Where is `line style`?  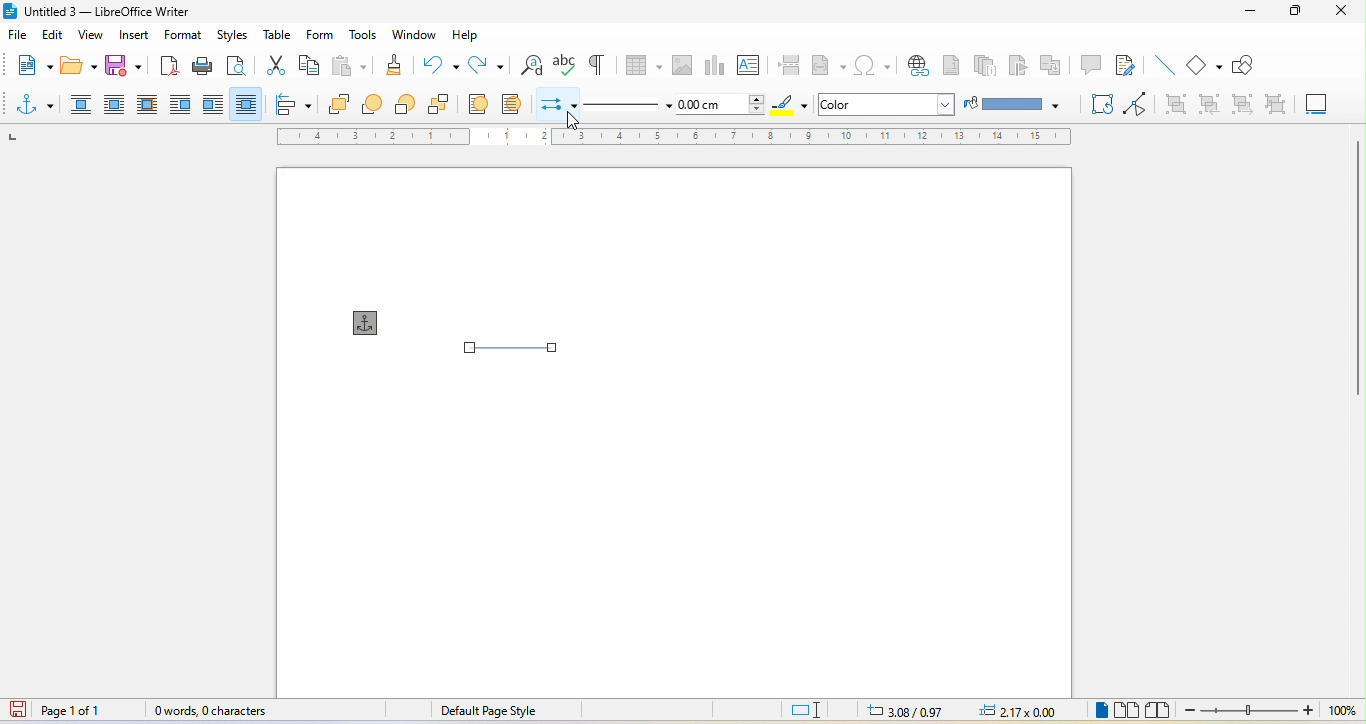 line style is located at coordinates (627, 103).